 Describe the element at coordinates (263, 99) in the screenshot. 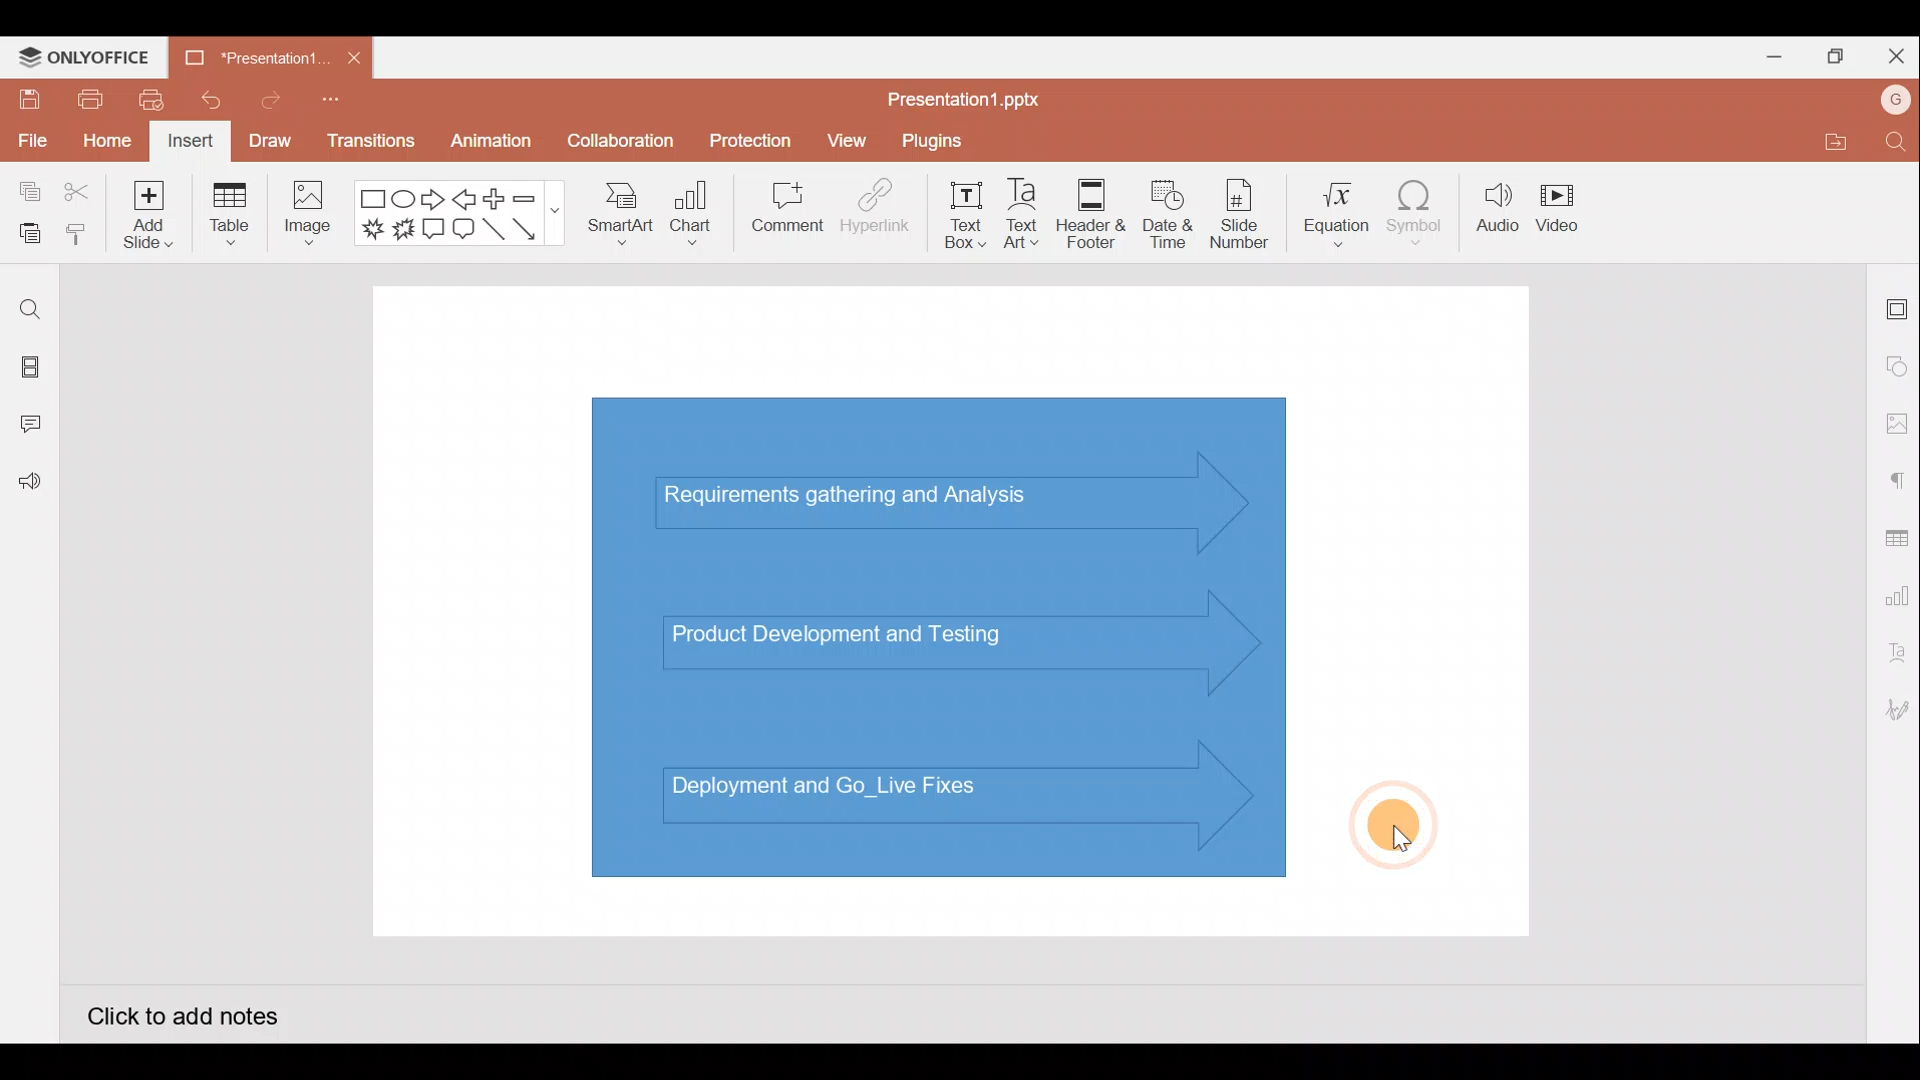

I see `Redo` at that location.